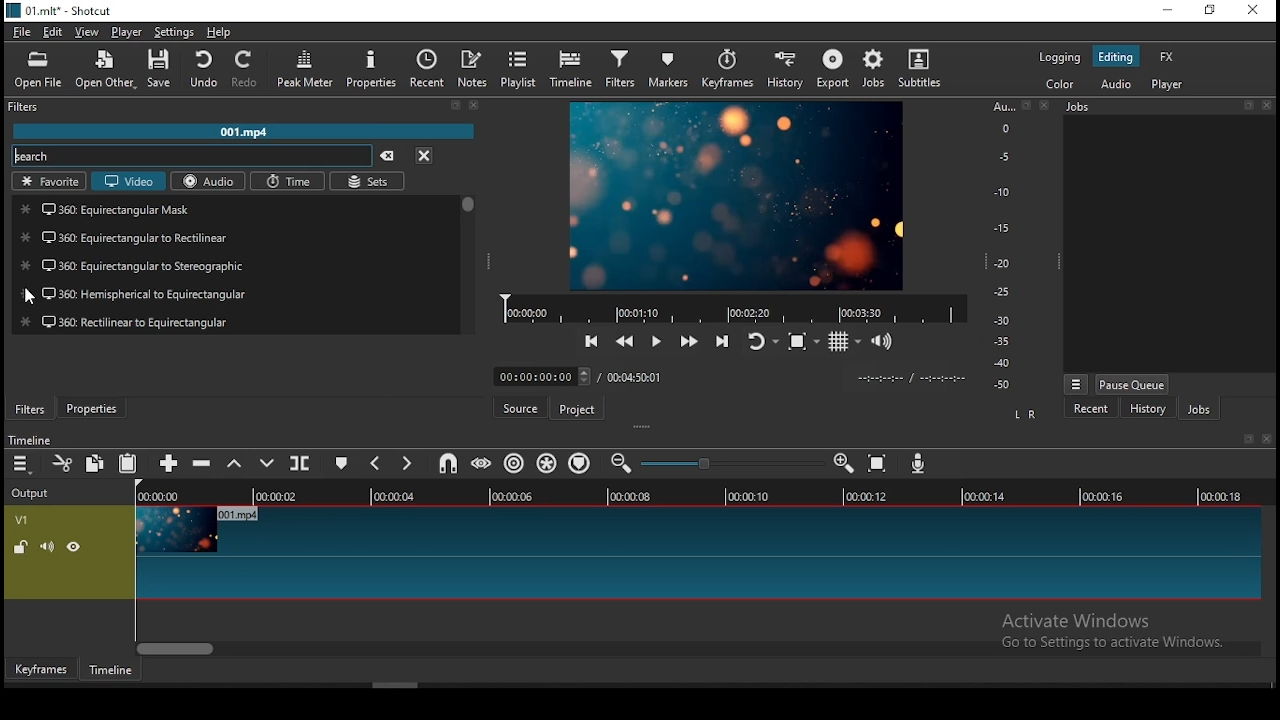  I want to click on fullscreen, so click(1246, 438).